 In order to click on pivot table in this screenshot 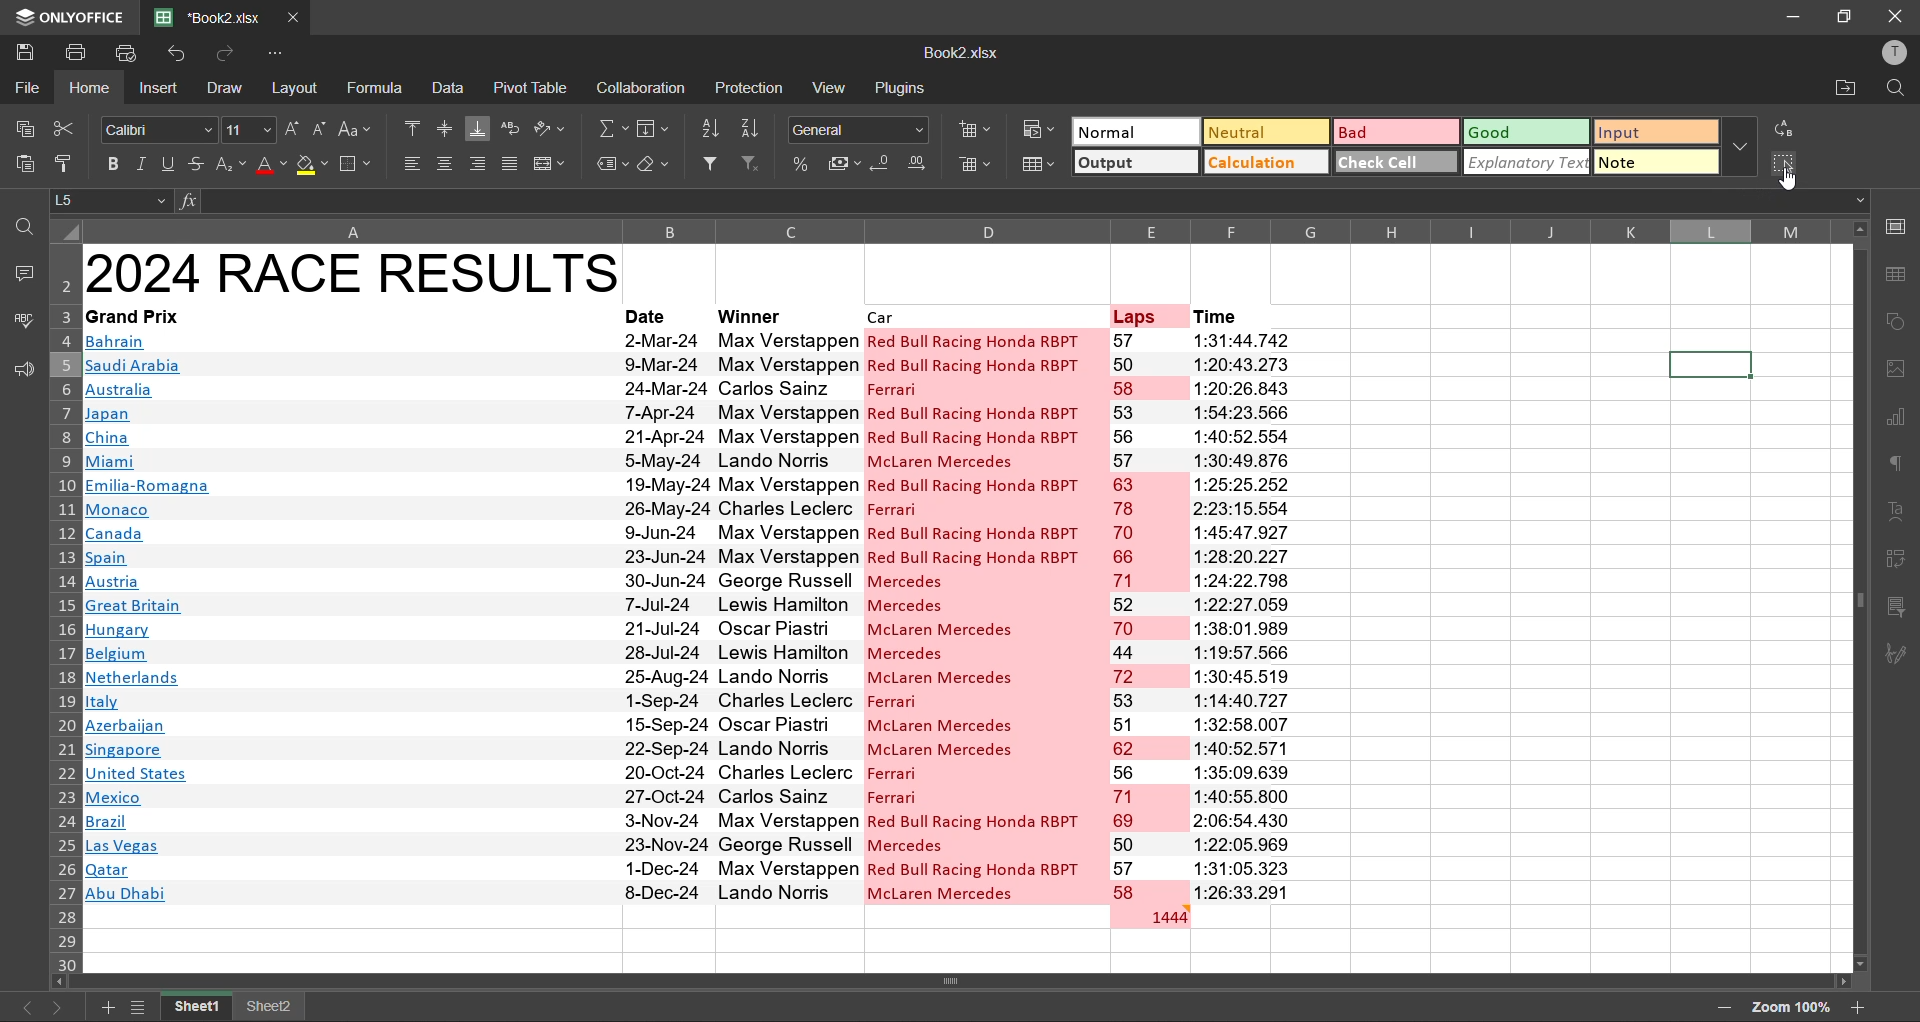, I will do `click(1897, 561)`.